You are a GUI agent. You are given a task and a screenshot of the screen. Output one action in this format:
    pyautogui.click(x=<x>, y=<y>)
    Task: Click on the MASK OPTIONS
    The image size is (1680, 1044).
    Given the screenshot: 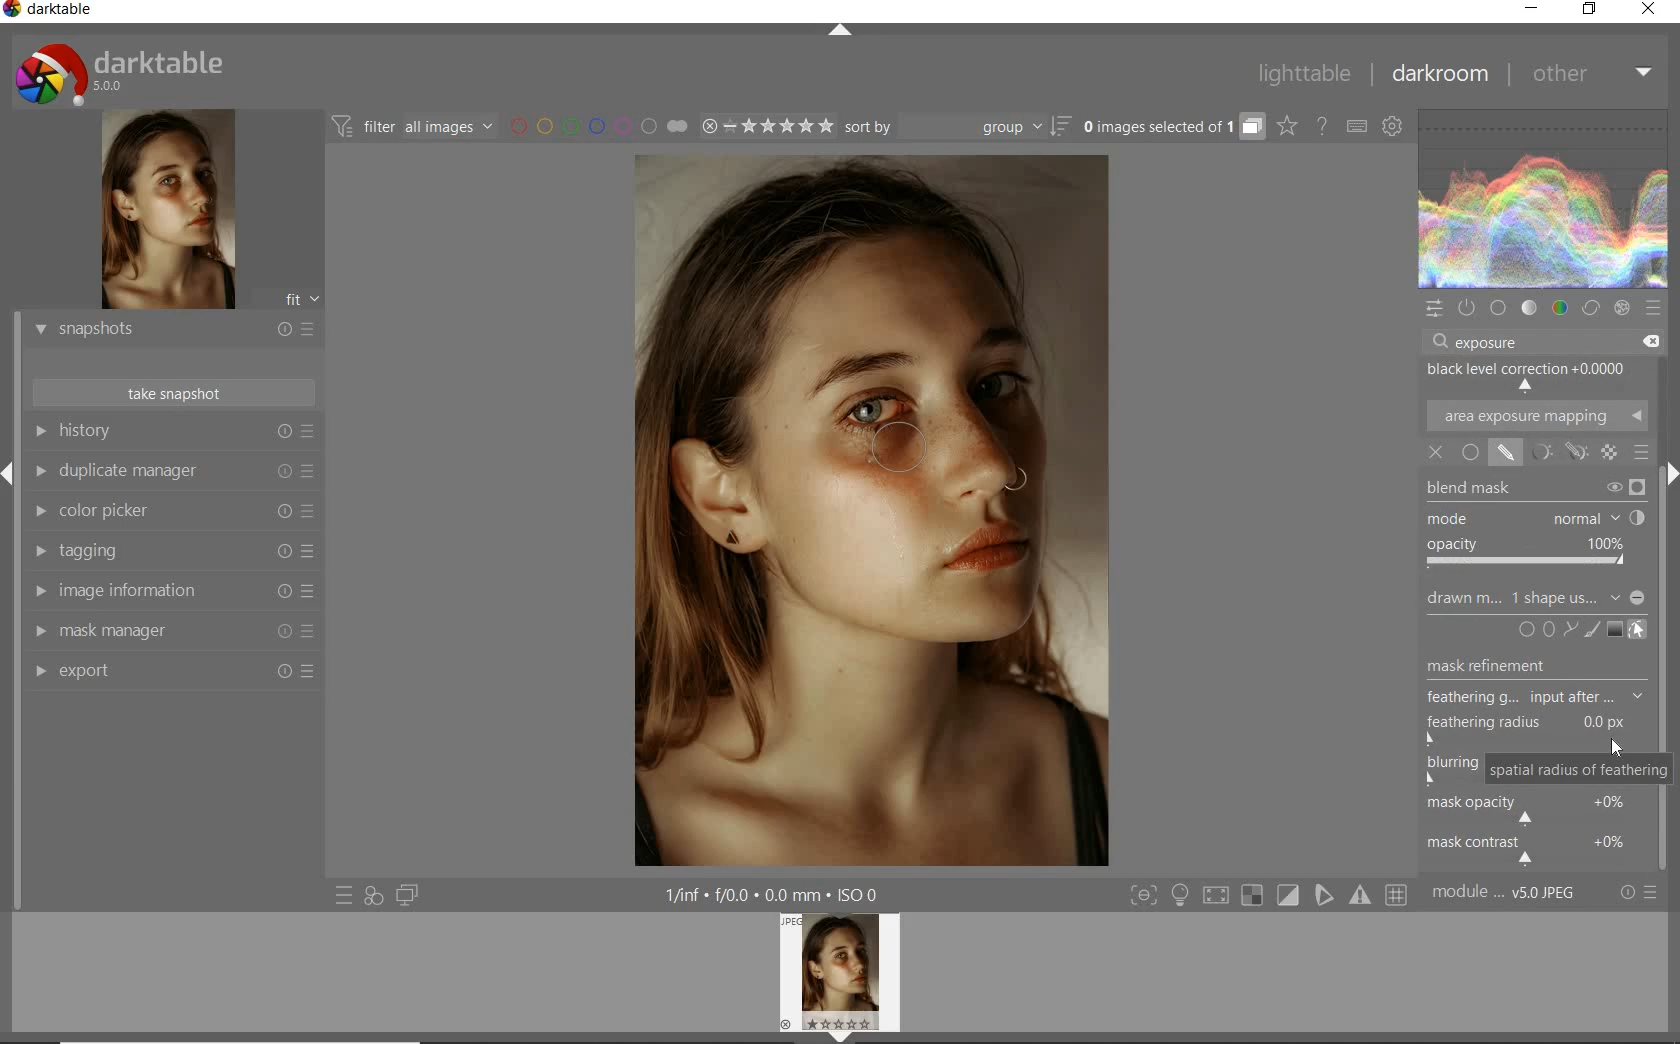 What is the action you would take?
    pyautogui.click(x=1577, y=453)
    